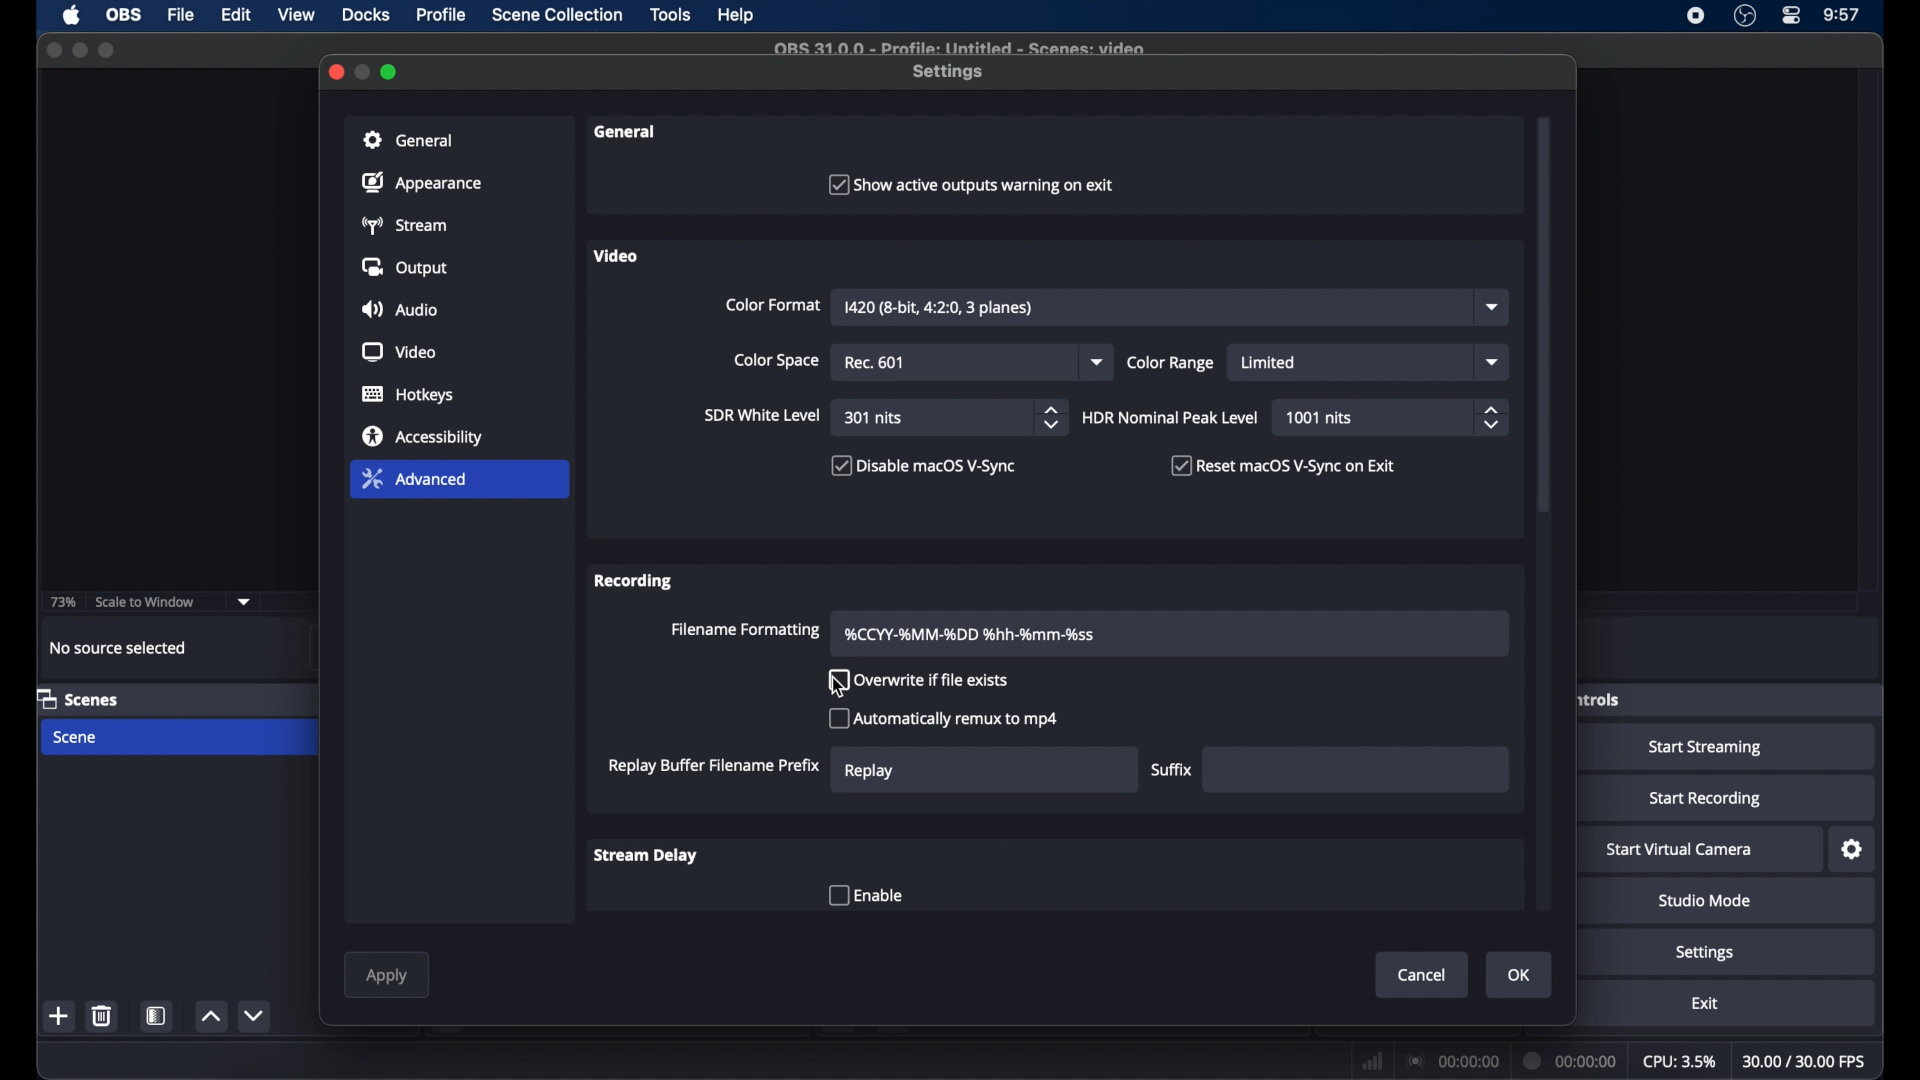  Describe the element at coordinates (409, 394) in the screenshot. I see `hotkeys` at that location.